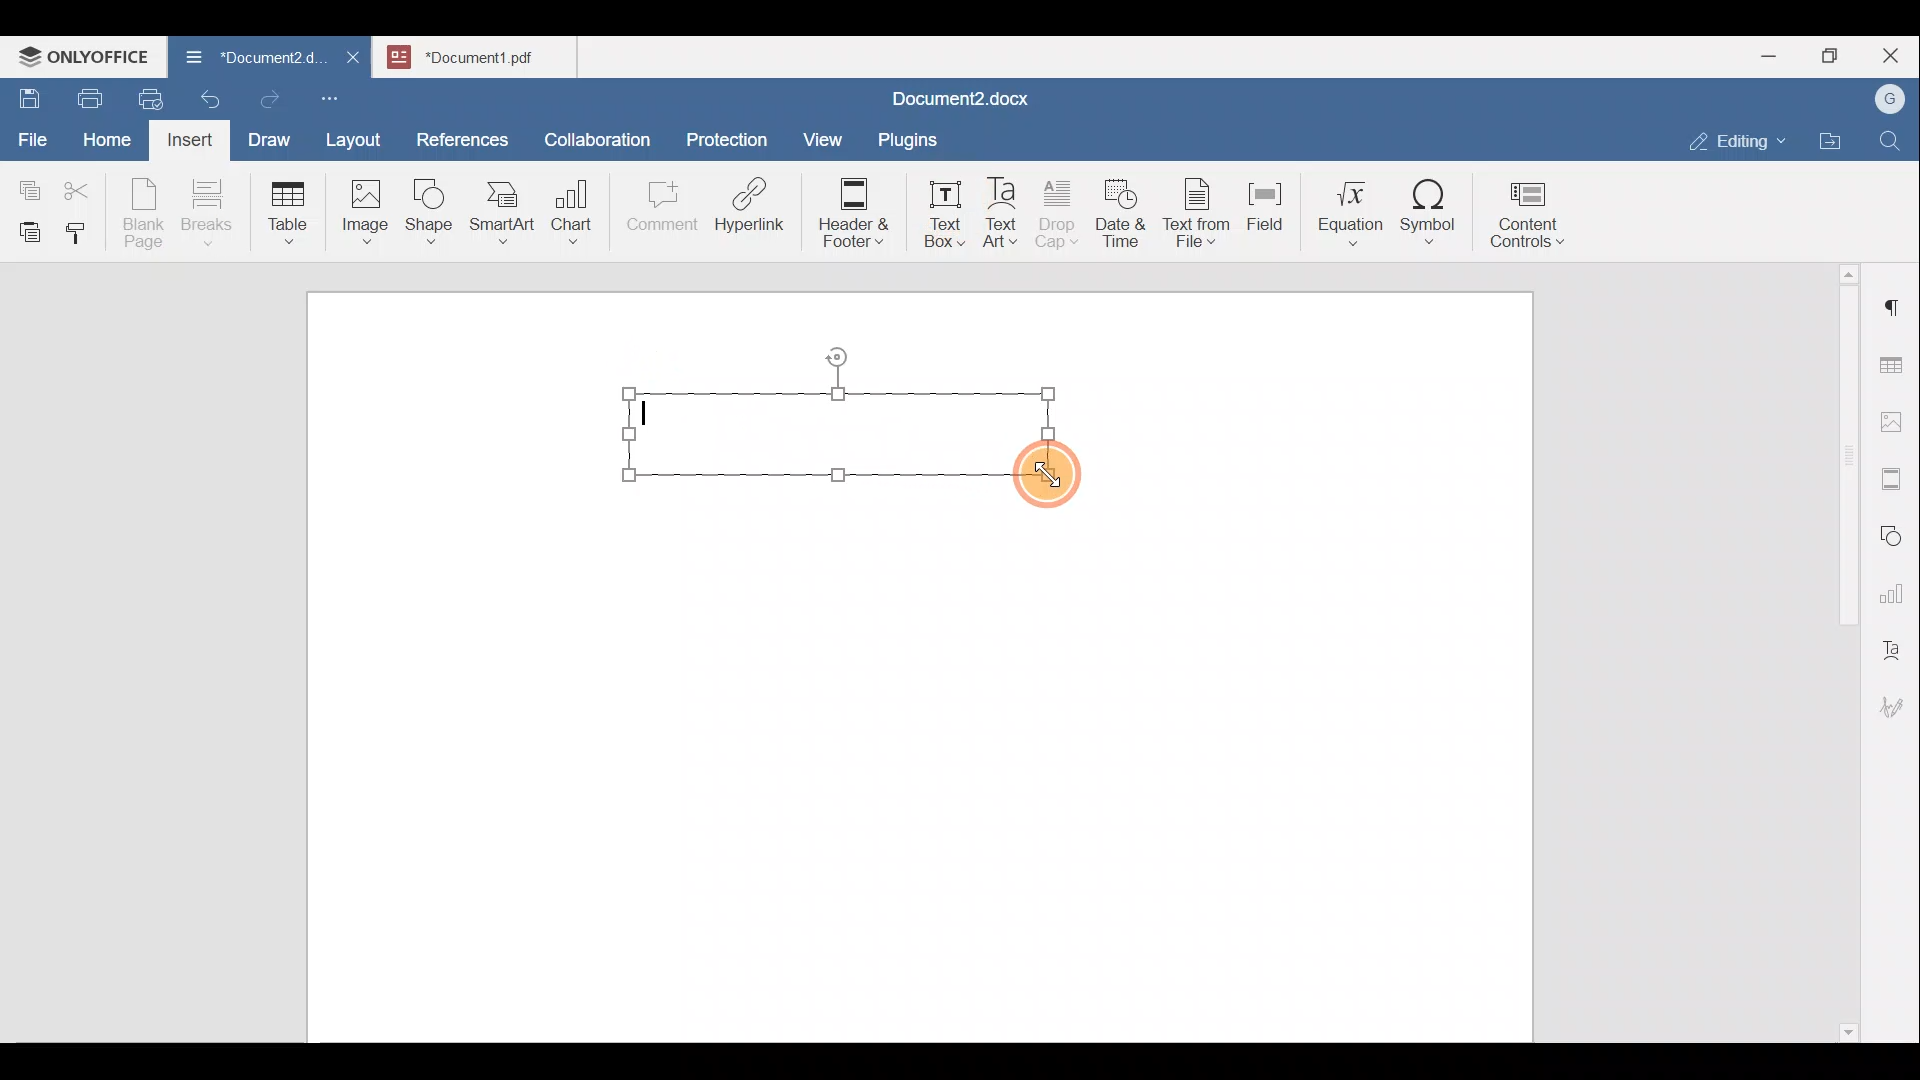  Describe the element at coordinates (26, 184) in the screenshot. I see `Copy` at that location.